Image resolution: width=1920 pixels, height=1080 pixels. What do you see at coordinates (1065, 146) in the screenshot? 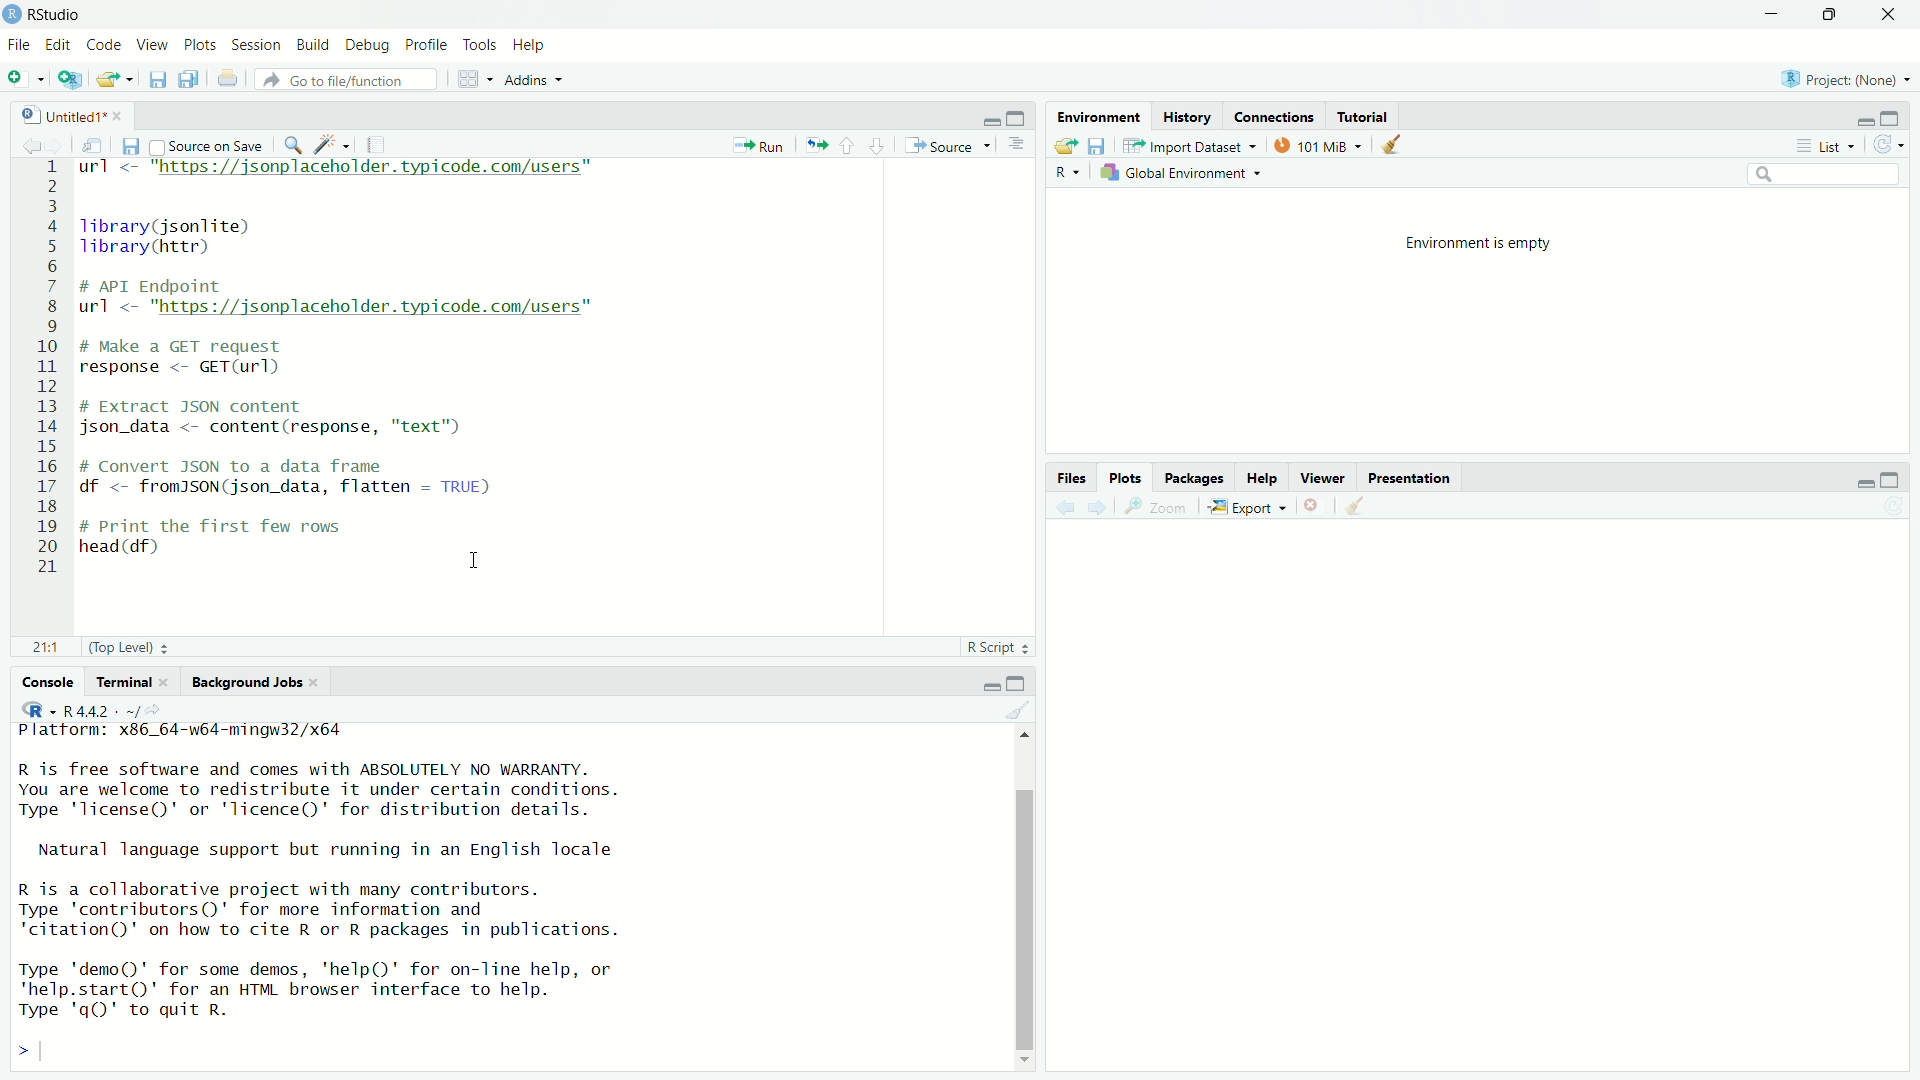
I see `Load` at bounding box center [1065, 146].